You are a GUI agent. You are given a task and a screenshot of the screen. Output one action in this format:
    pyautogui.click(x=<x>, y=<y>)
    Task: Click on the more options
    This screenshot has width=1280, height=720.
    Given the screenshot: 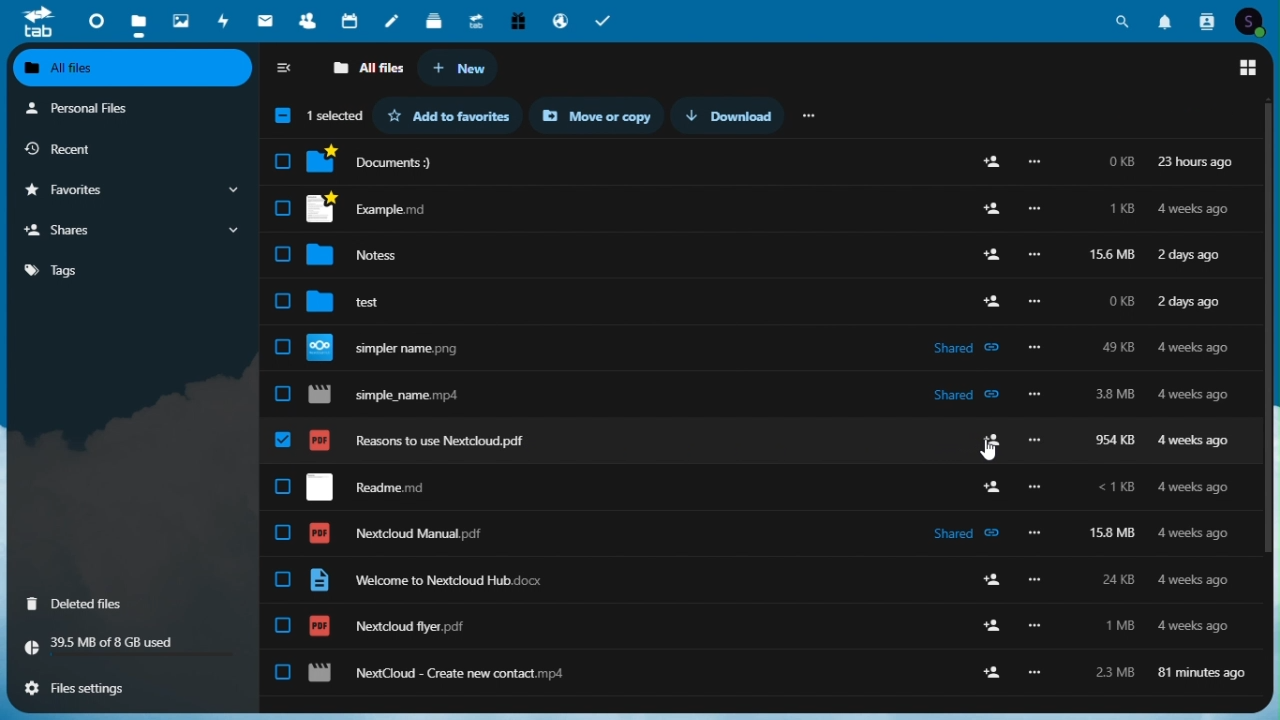 What is the action you would take?
    pyautogui.click(x=1036, y=626)
    